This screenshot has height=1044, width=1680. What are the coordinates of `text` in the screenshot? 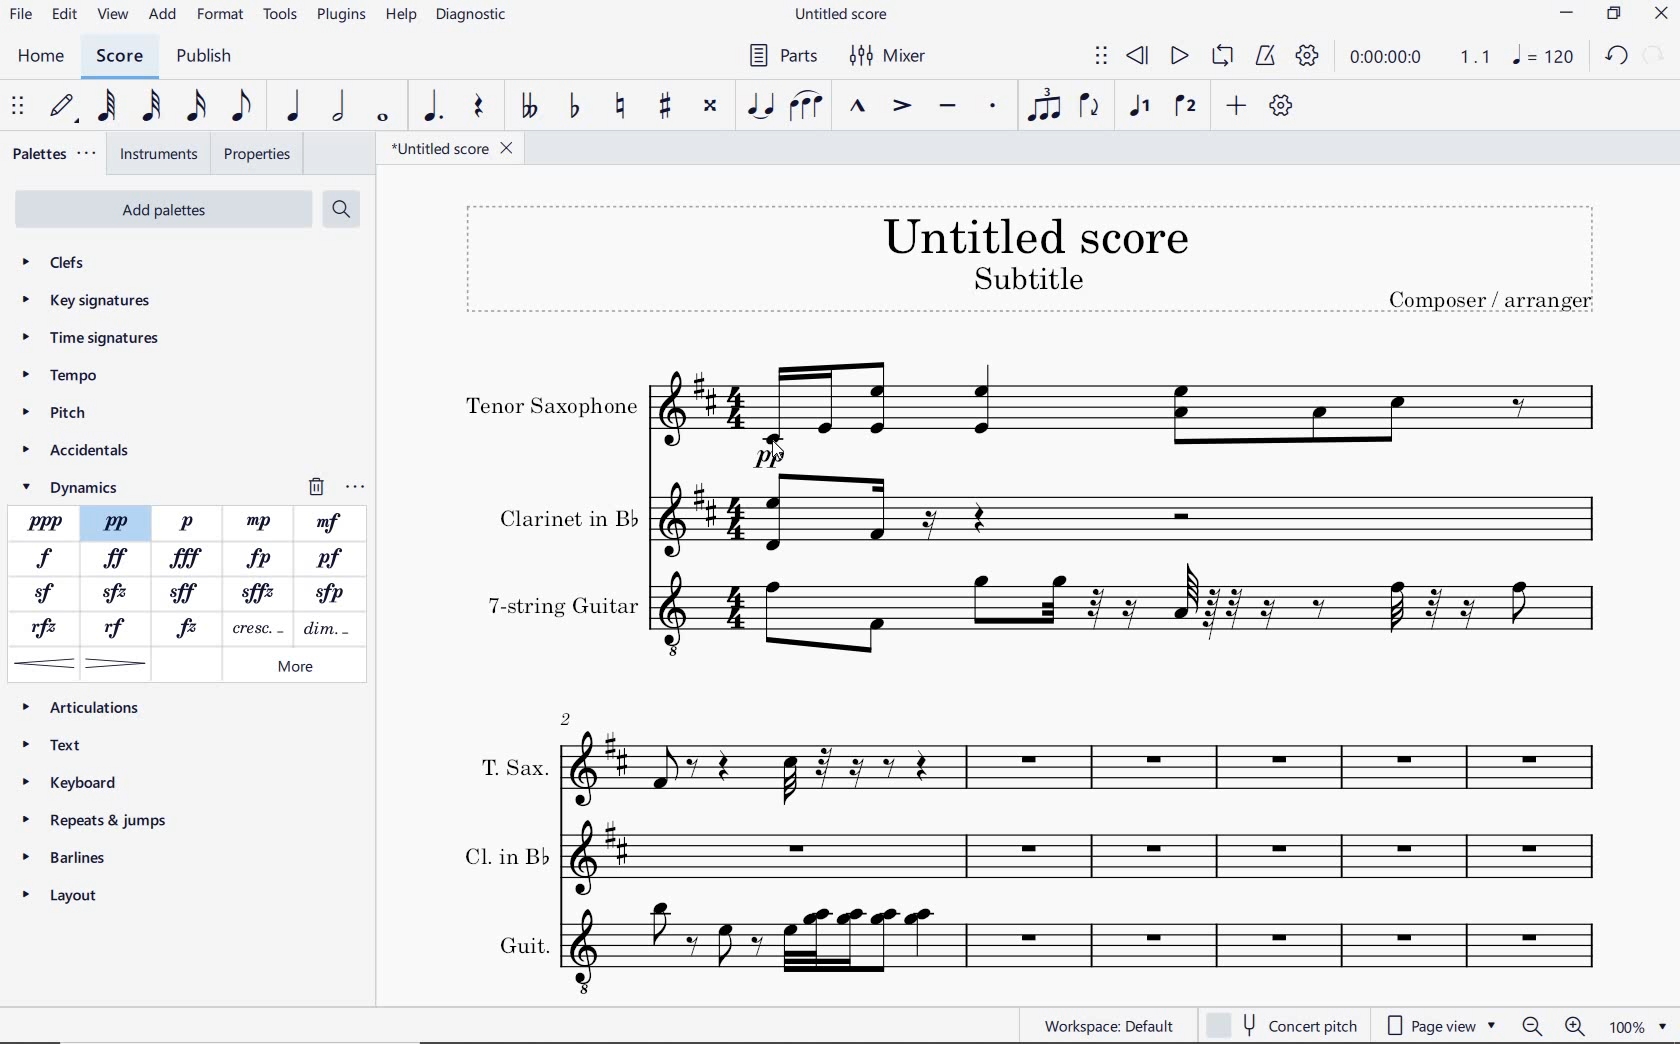 It's located at (512, 767).